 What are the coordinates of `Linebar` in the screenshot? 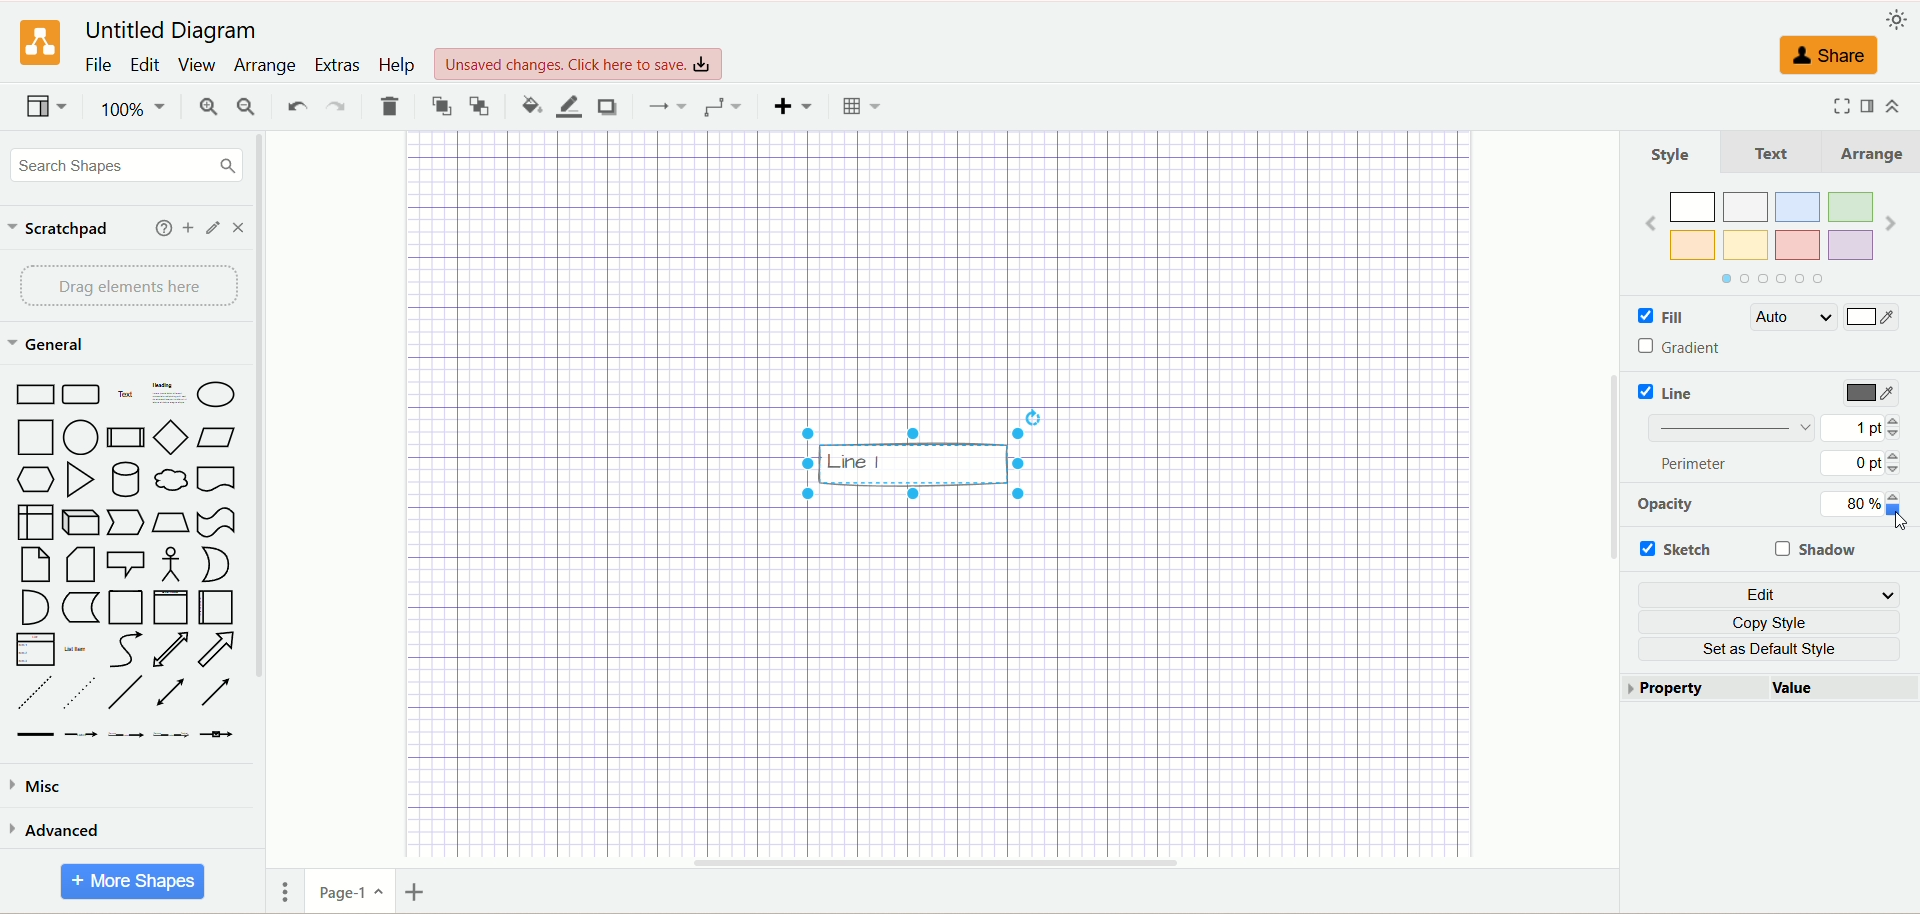 It's located at (1736, 429).